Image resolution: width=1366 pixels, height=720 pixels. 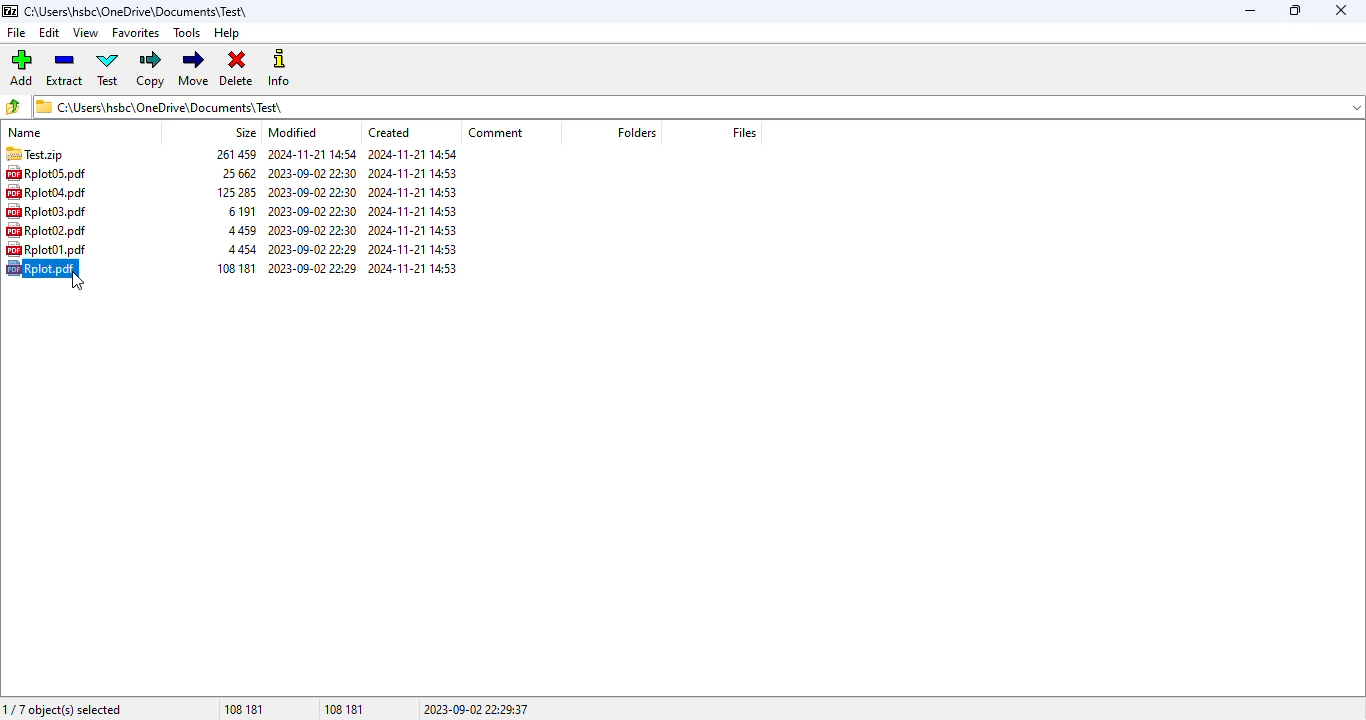 What do you see at coordinates (46, 250) in the screenshot?
I see ` RplotUl.pat` at bounding box center [46, 250].